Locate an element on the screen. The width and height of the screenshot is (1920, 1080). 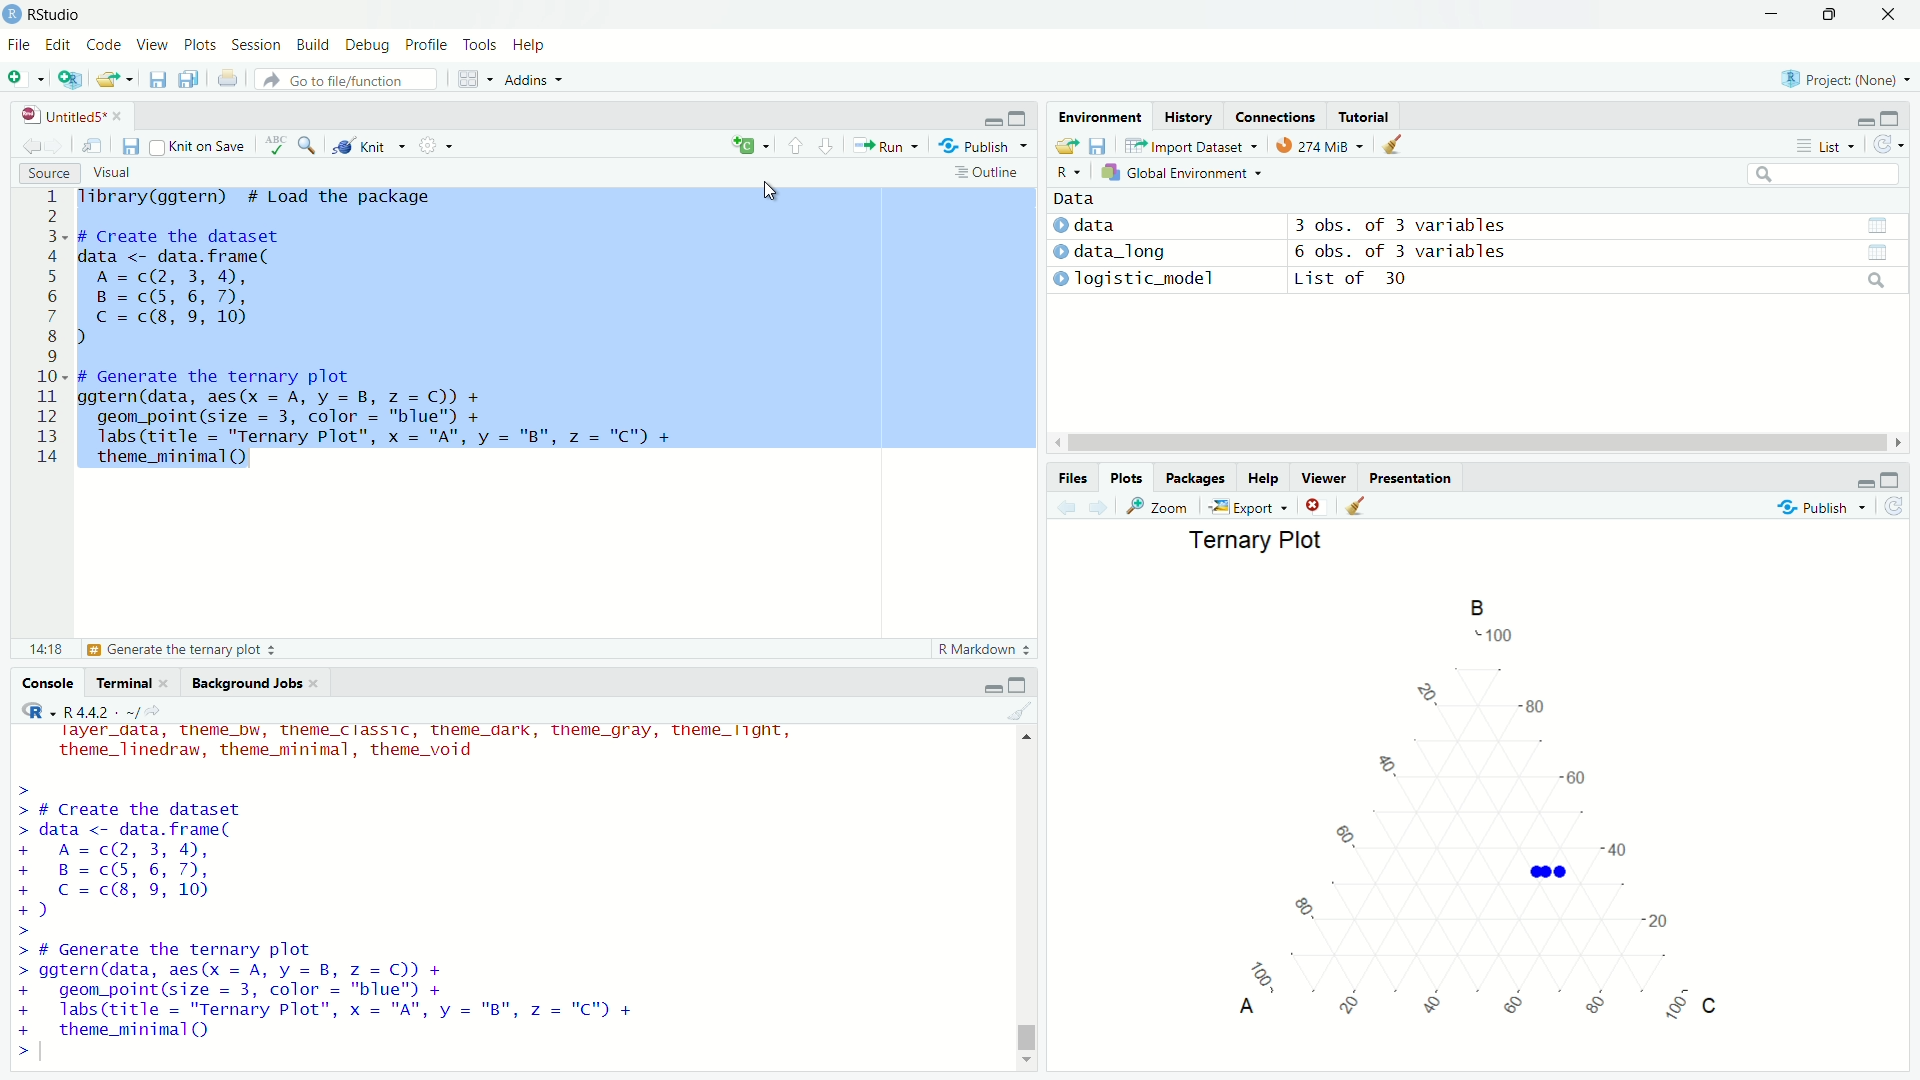
Files is located at coordinates (1062, 475).